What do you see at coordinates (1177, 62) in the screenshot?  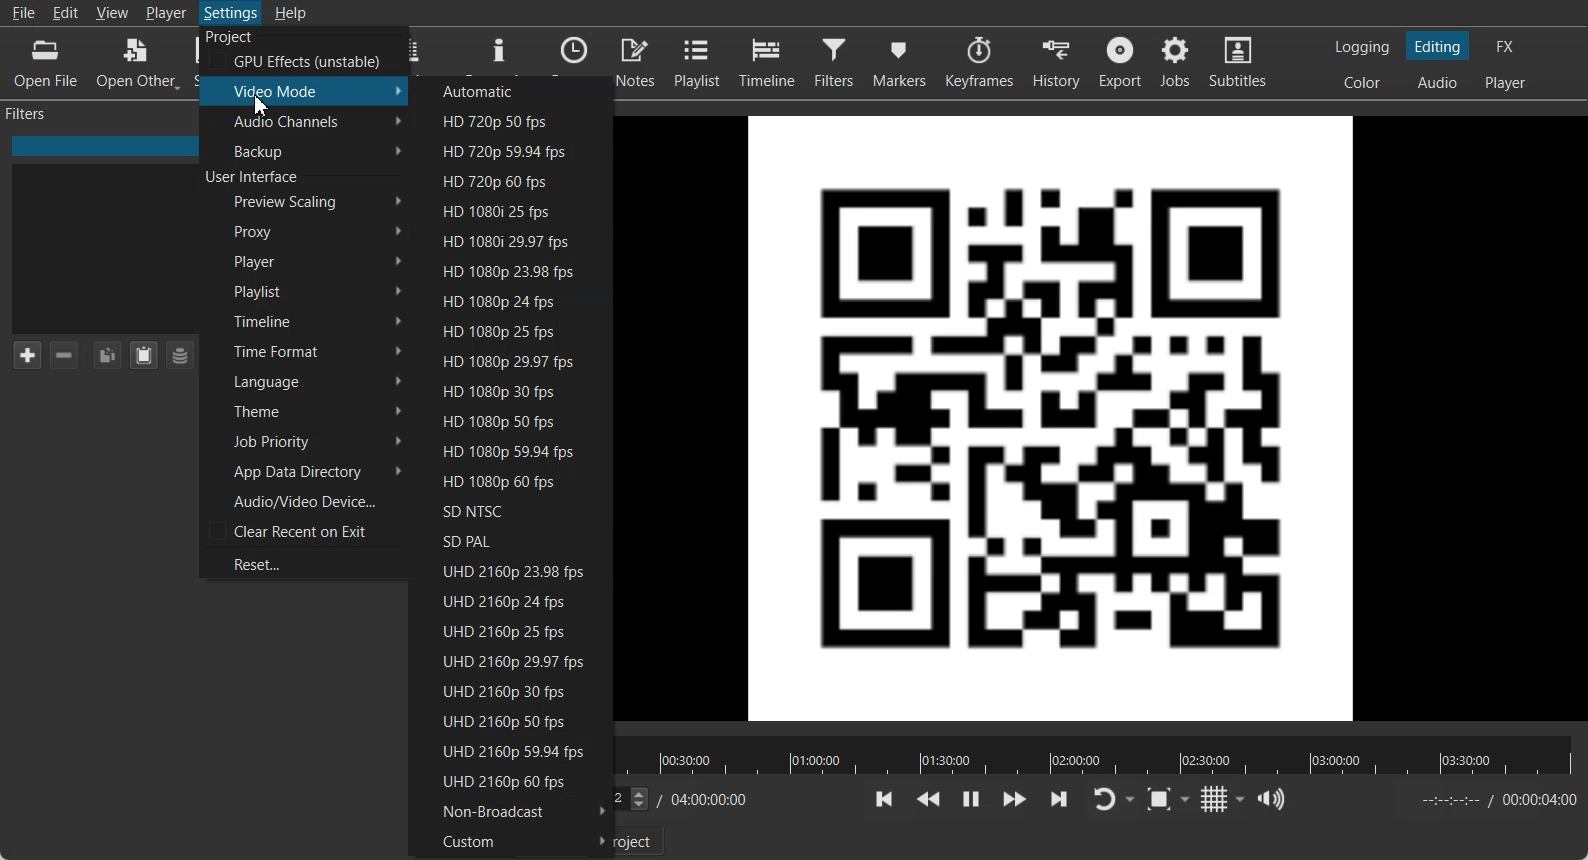 I see `Jobs` at bounding box center [1177, 62].